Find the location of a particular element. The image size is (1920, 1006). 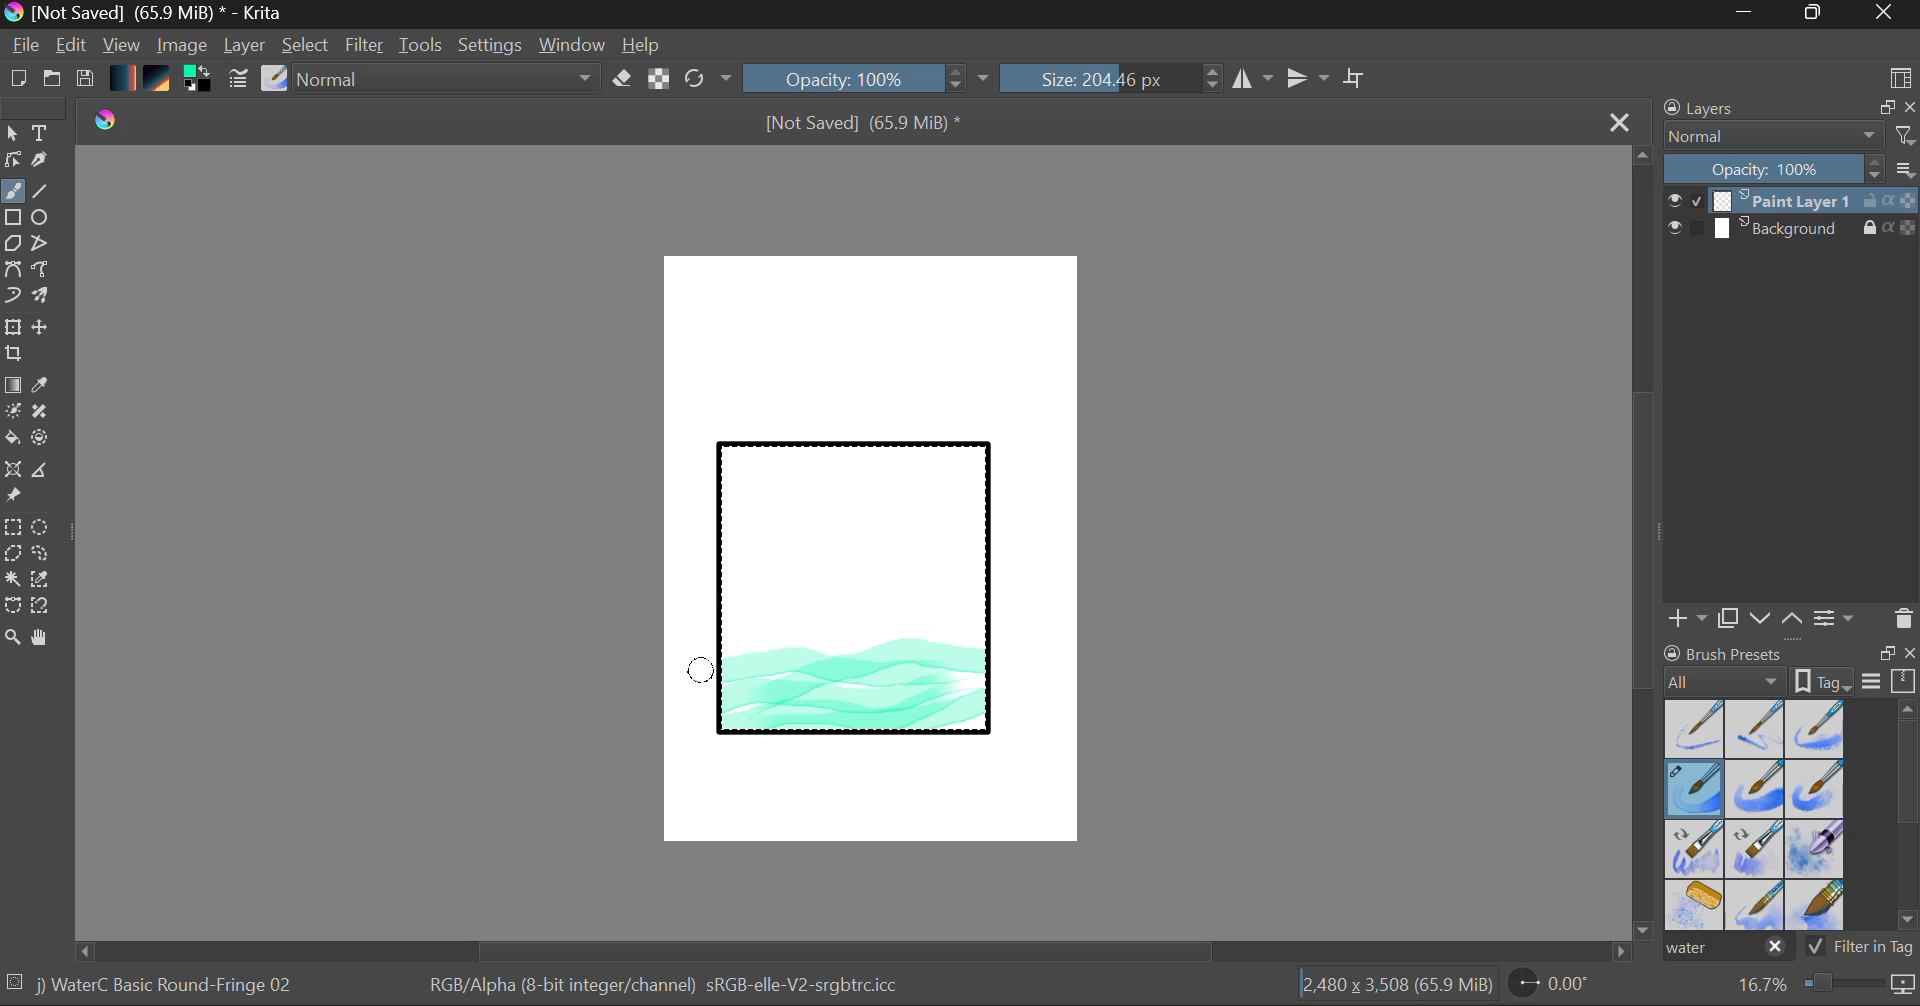

Color Information is located at coordinates (662, 987).